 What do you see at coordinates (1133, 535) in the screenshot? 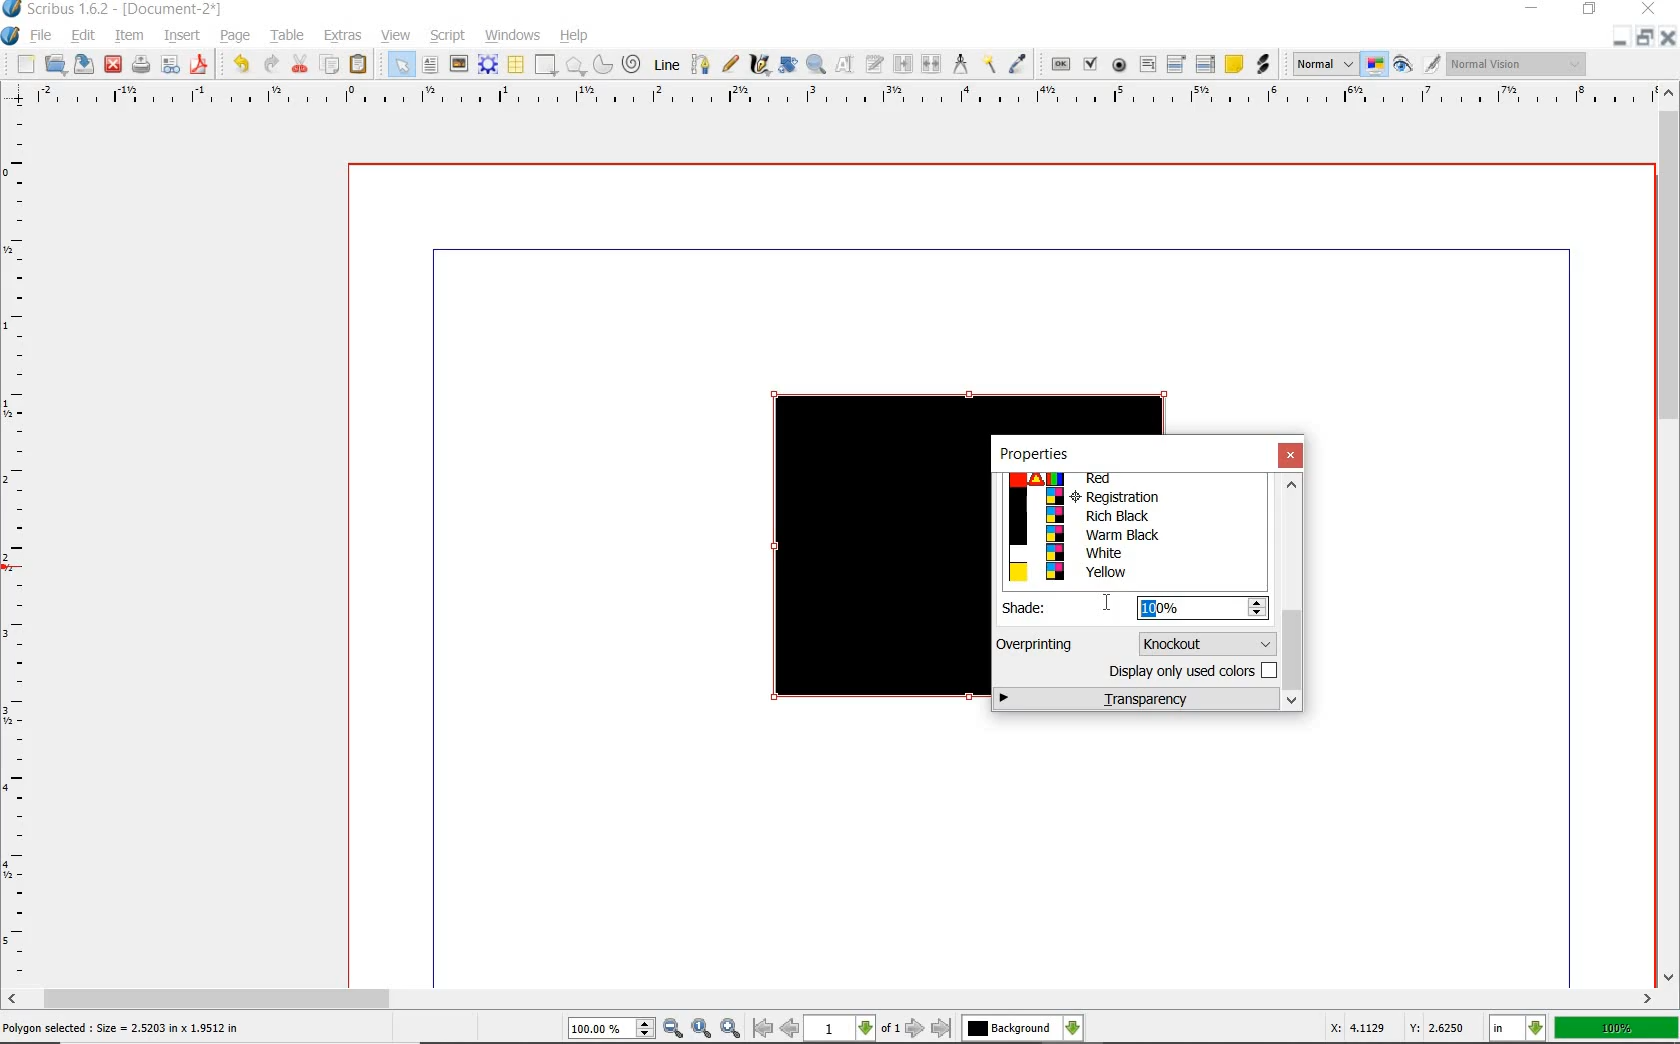
I see `Warm Black` at bounding box center [1133, 535].